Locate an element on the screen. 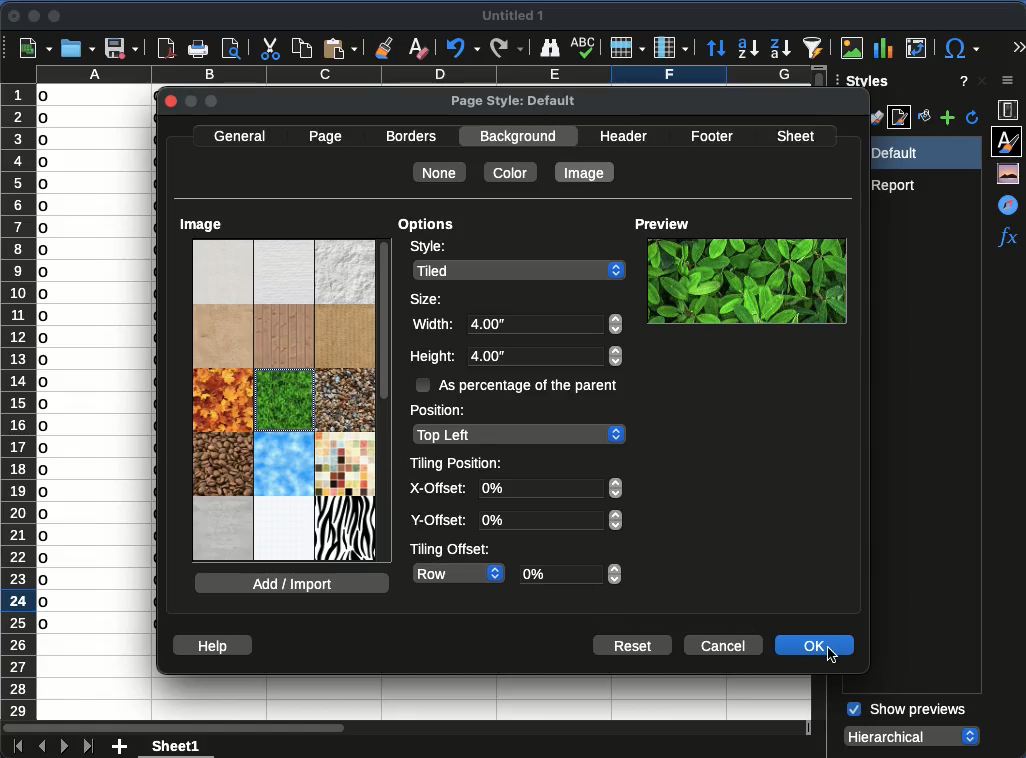 This screenshot has height=758, width=1026. 4.00 is located at coordinates (547, 339).